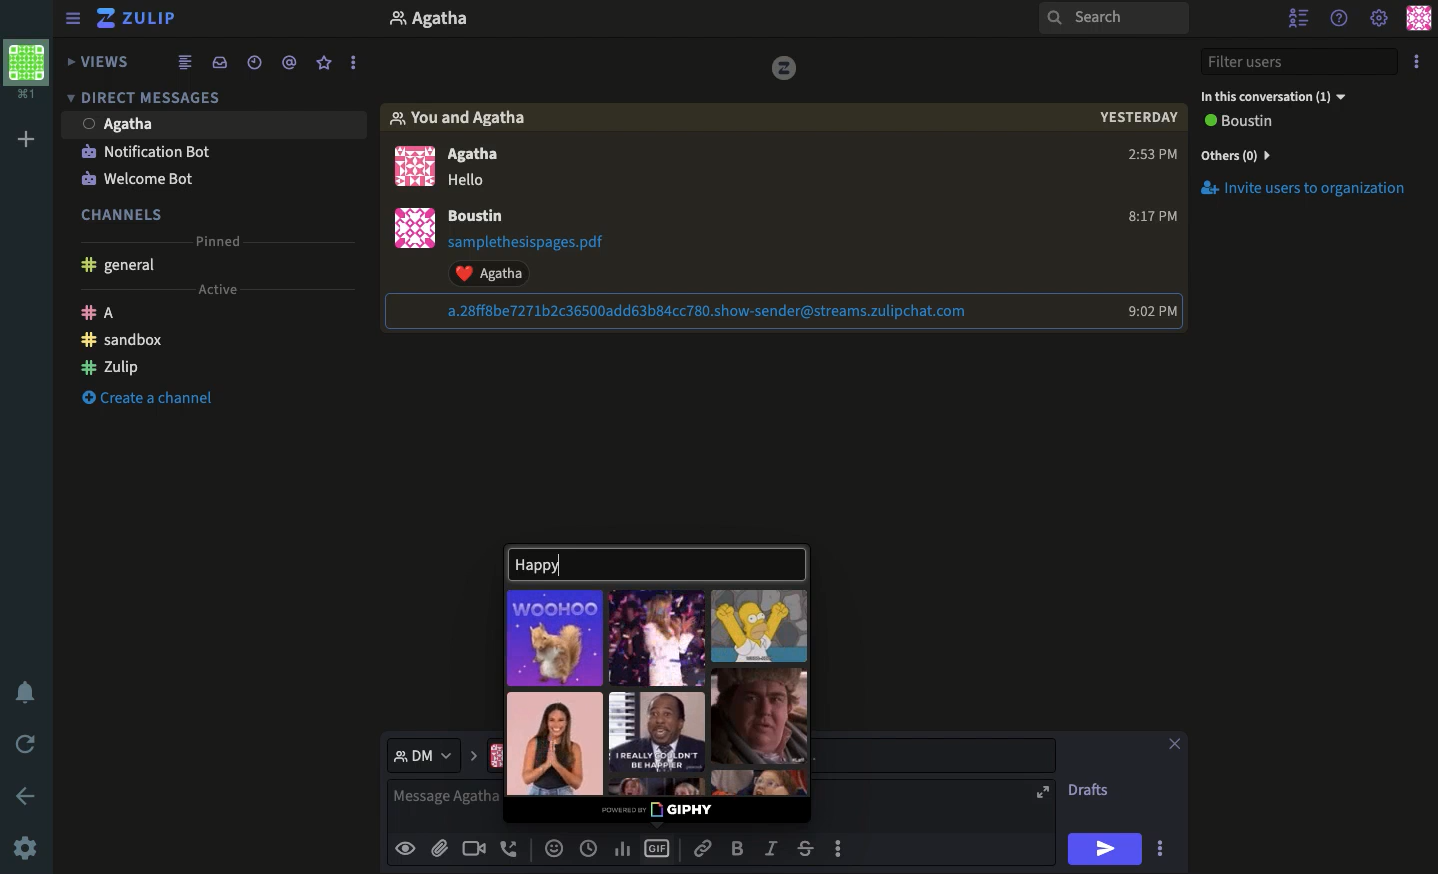 The width and height of the screenshot is (1438, 874). What do you see at coordinates (760, 627) in the screenshot?
I see `GIF` at bounding box center [760, 627].